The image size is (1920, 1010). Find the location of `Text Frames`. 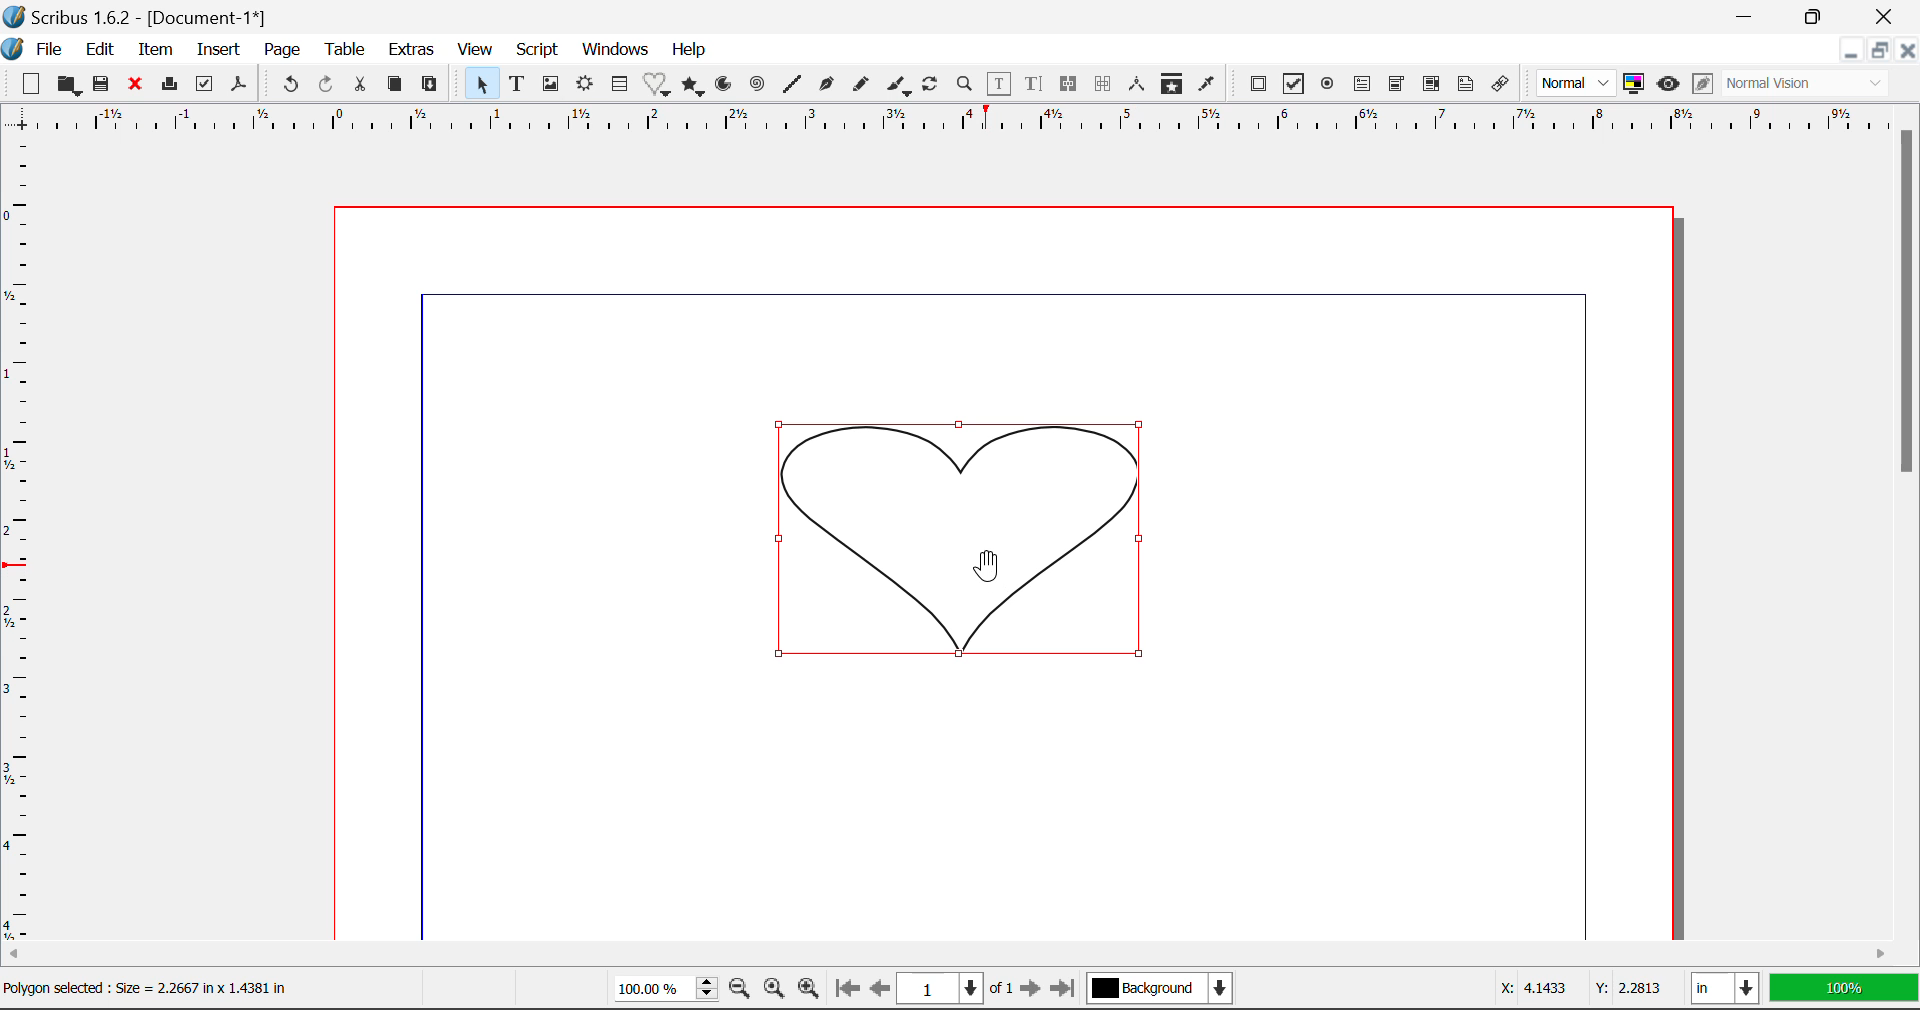

Text Frames is located at coordinates (518, 85).